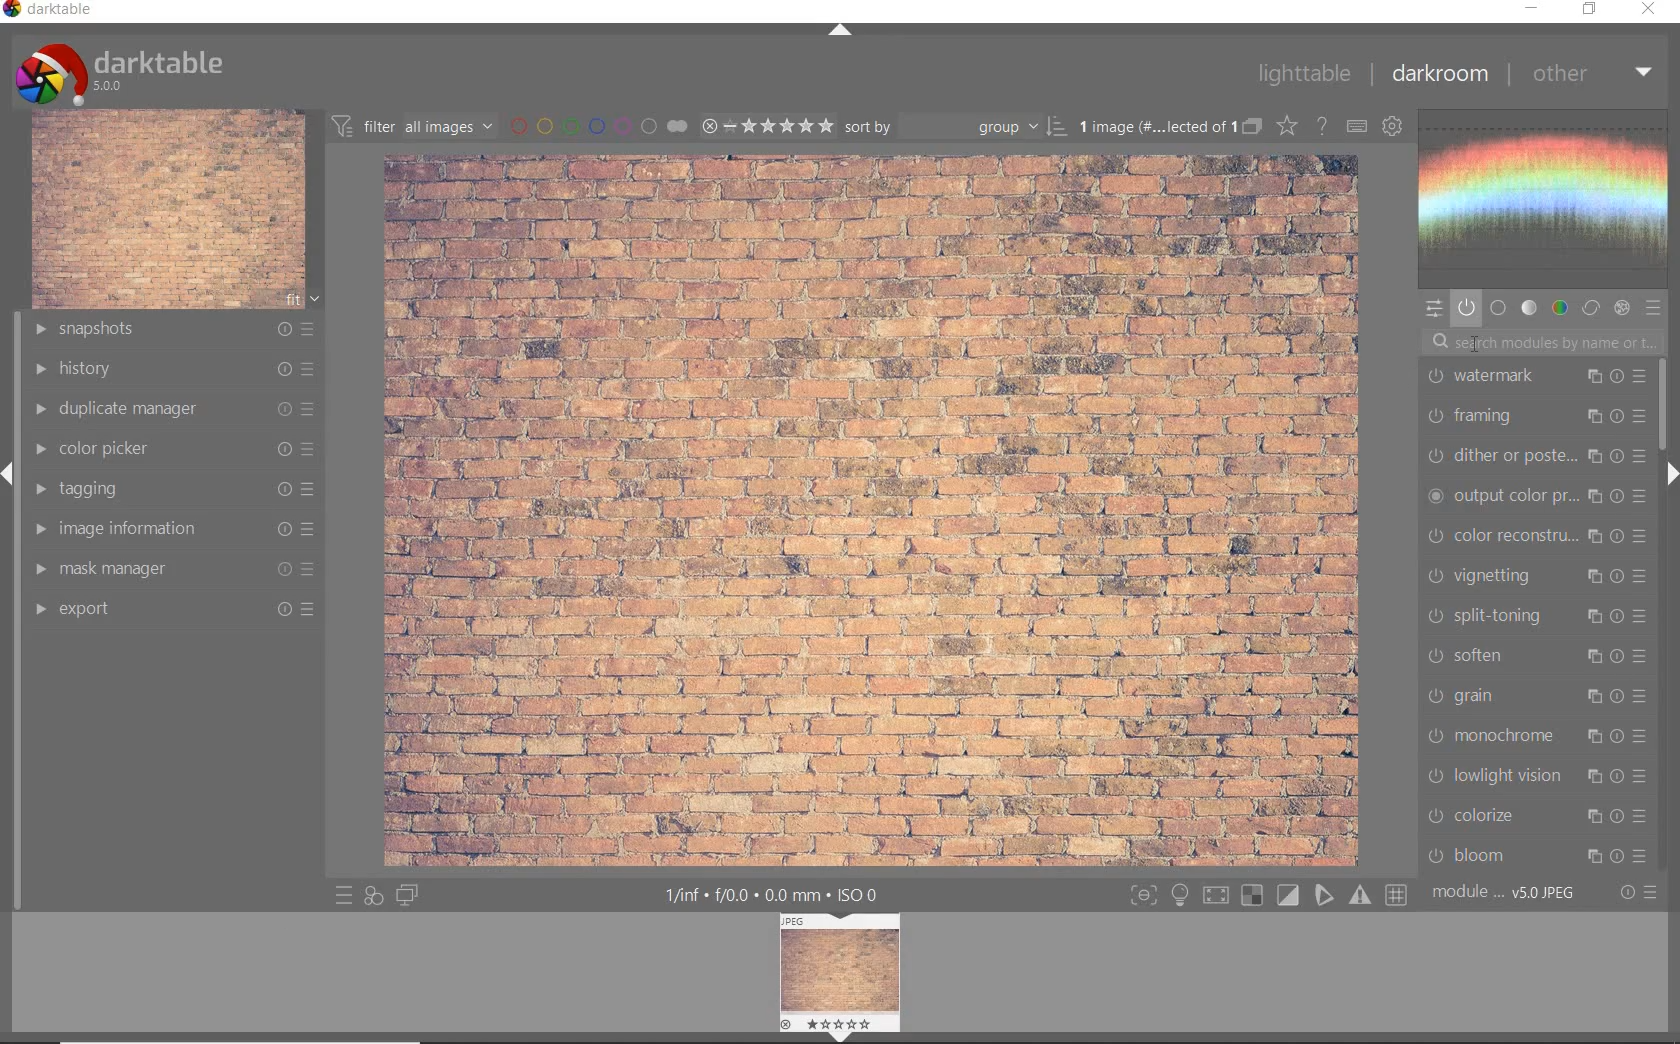  What do you see at coordinates (1534, 815) in the screenshot?
I see `colorize` at bounding box center [1534, 815].